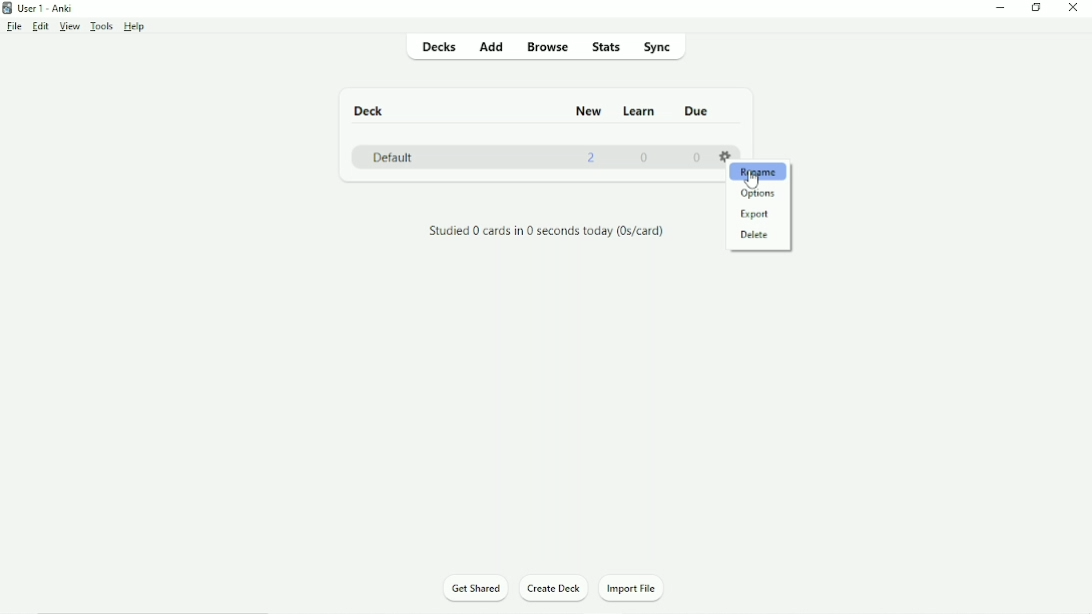 The image size is (1092, 614). I want to click on Due, so click(695, 111).